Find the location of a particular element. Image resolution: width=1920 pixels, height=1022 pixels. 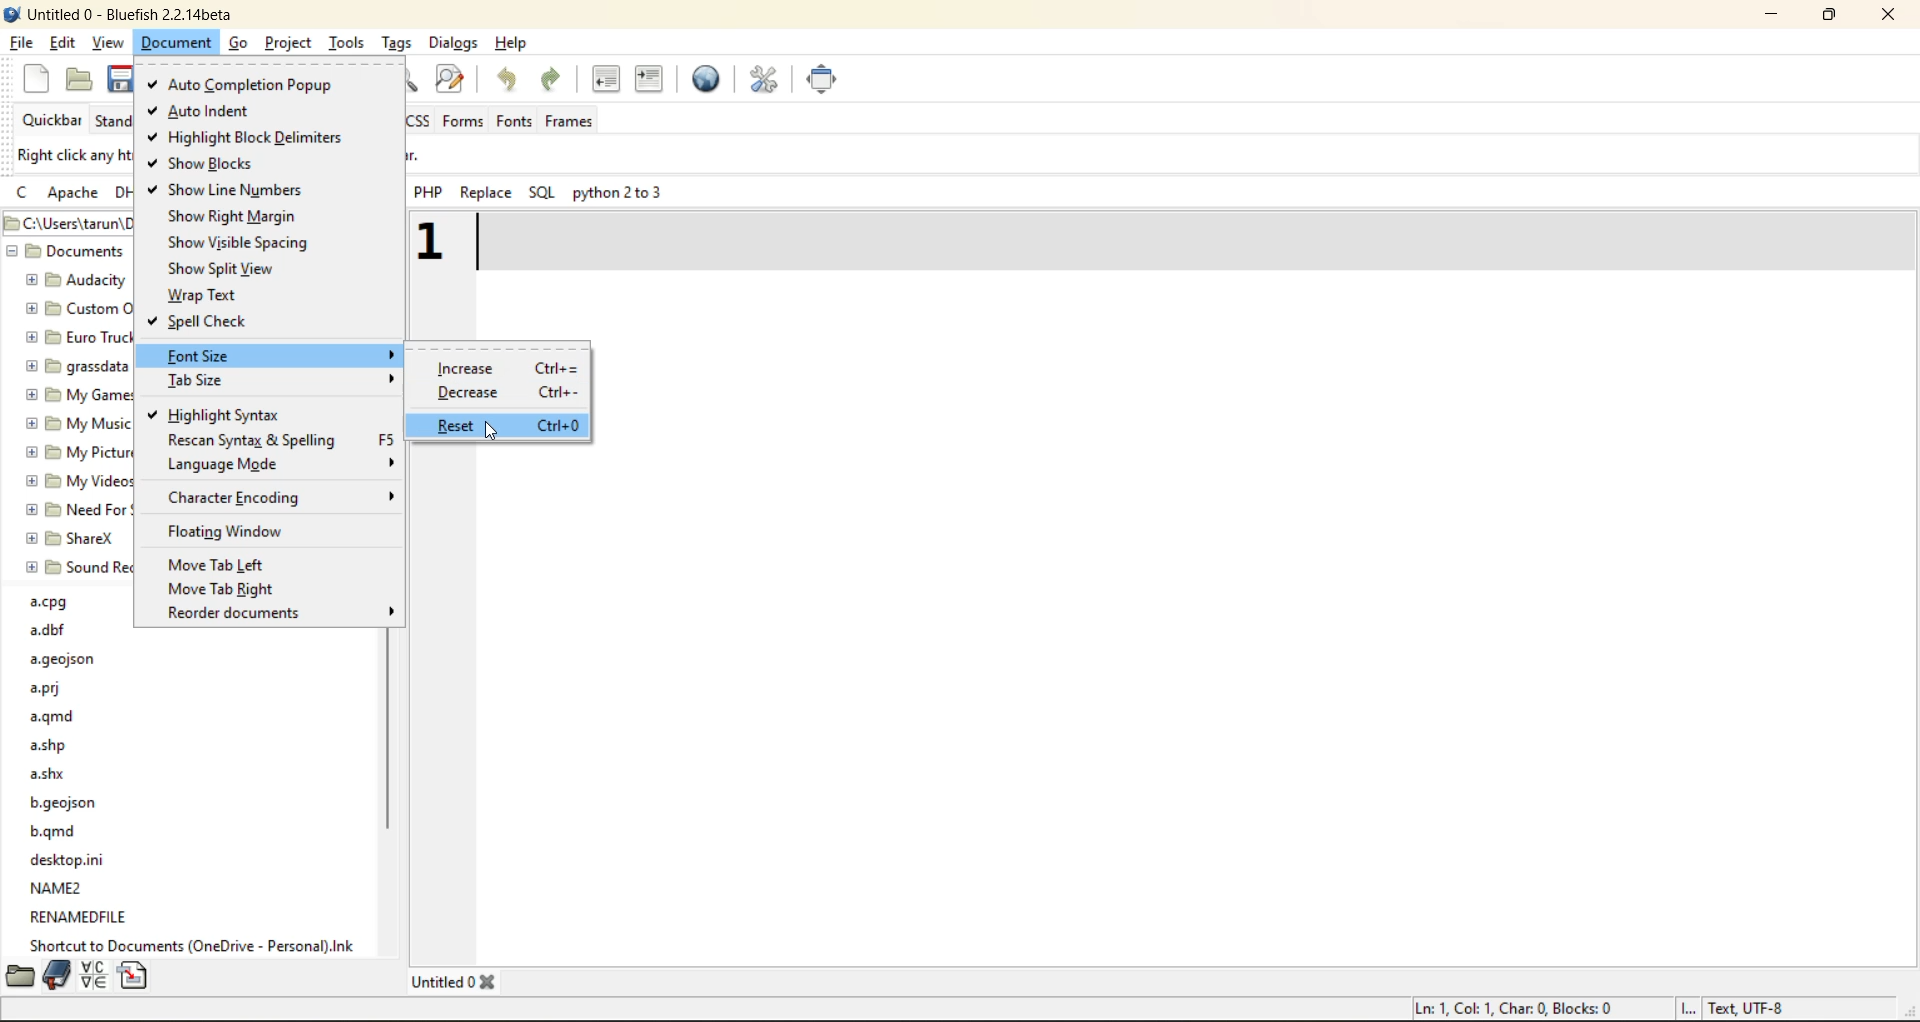

c is located at coordinates (25, 191).